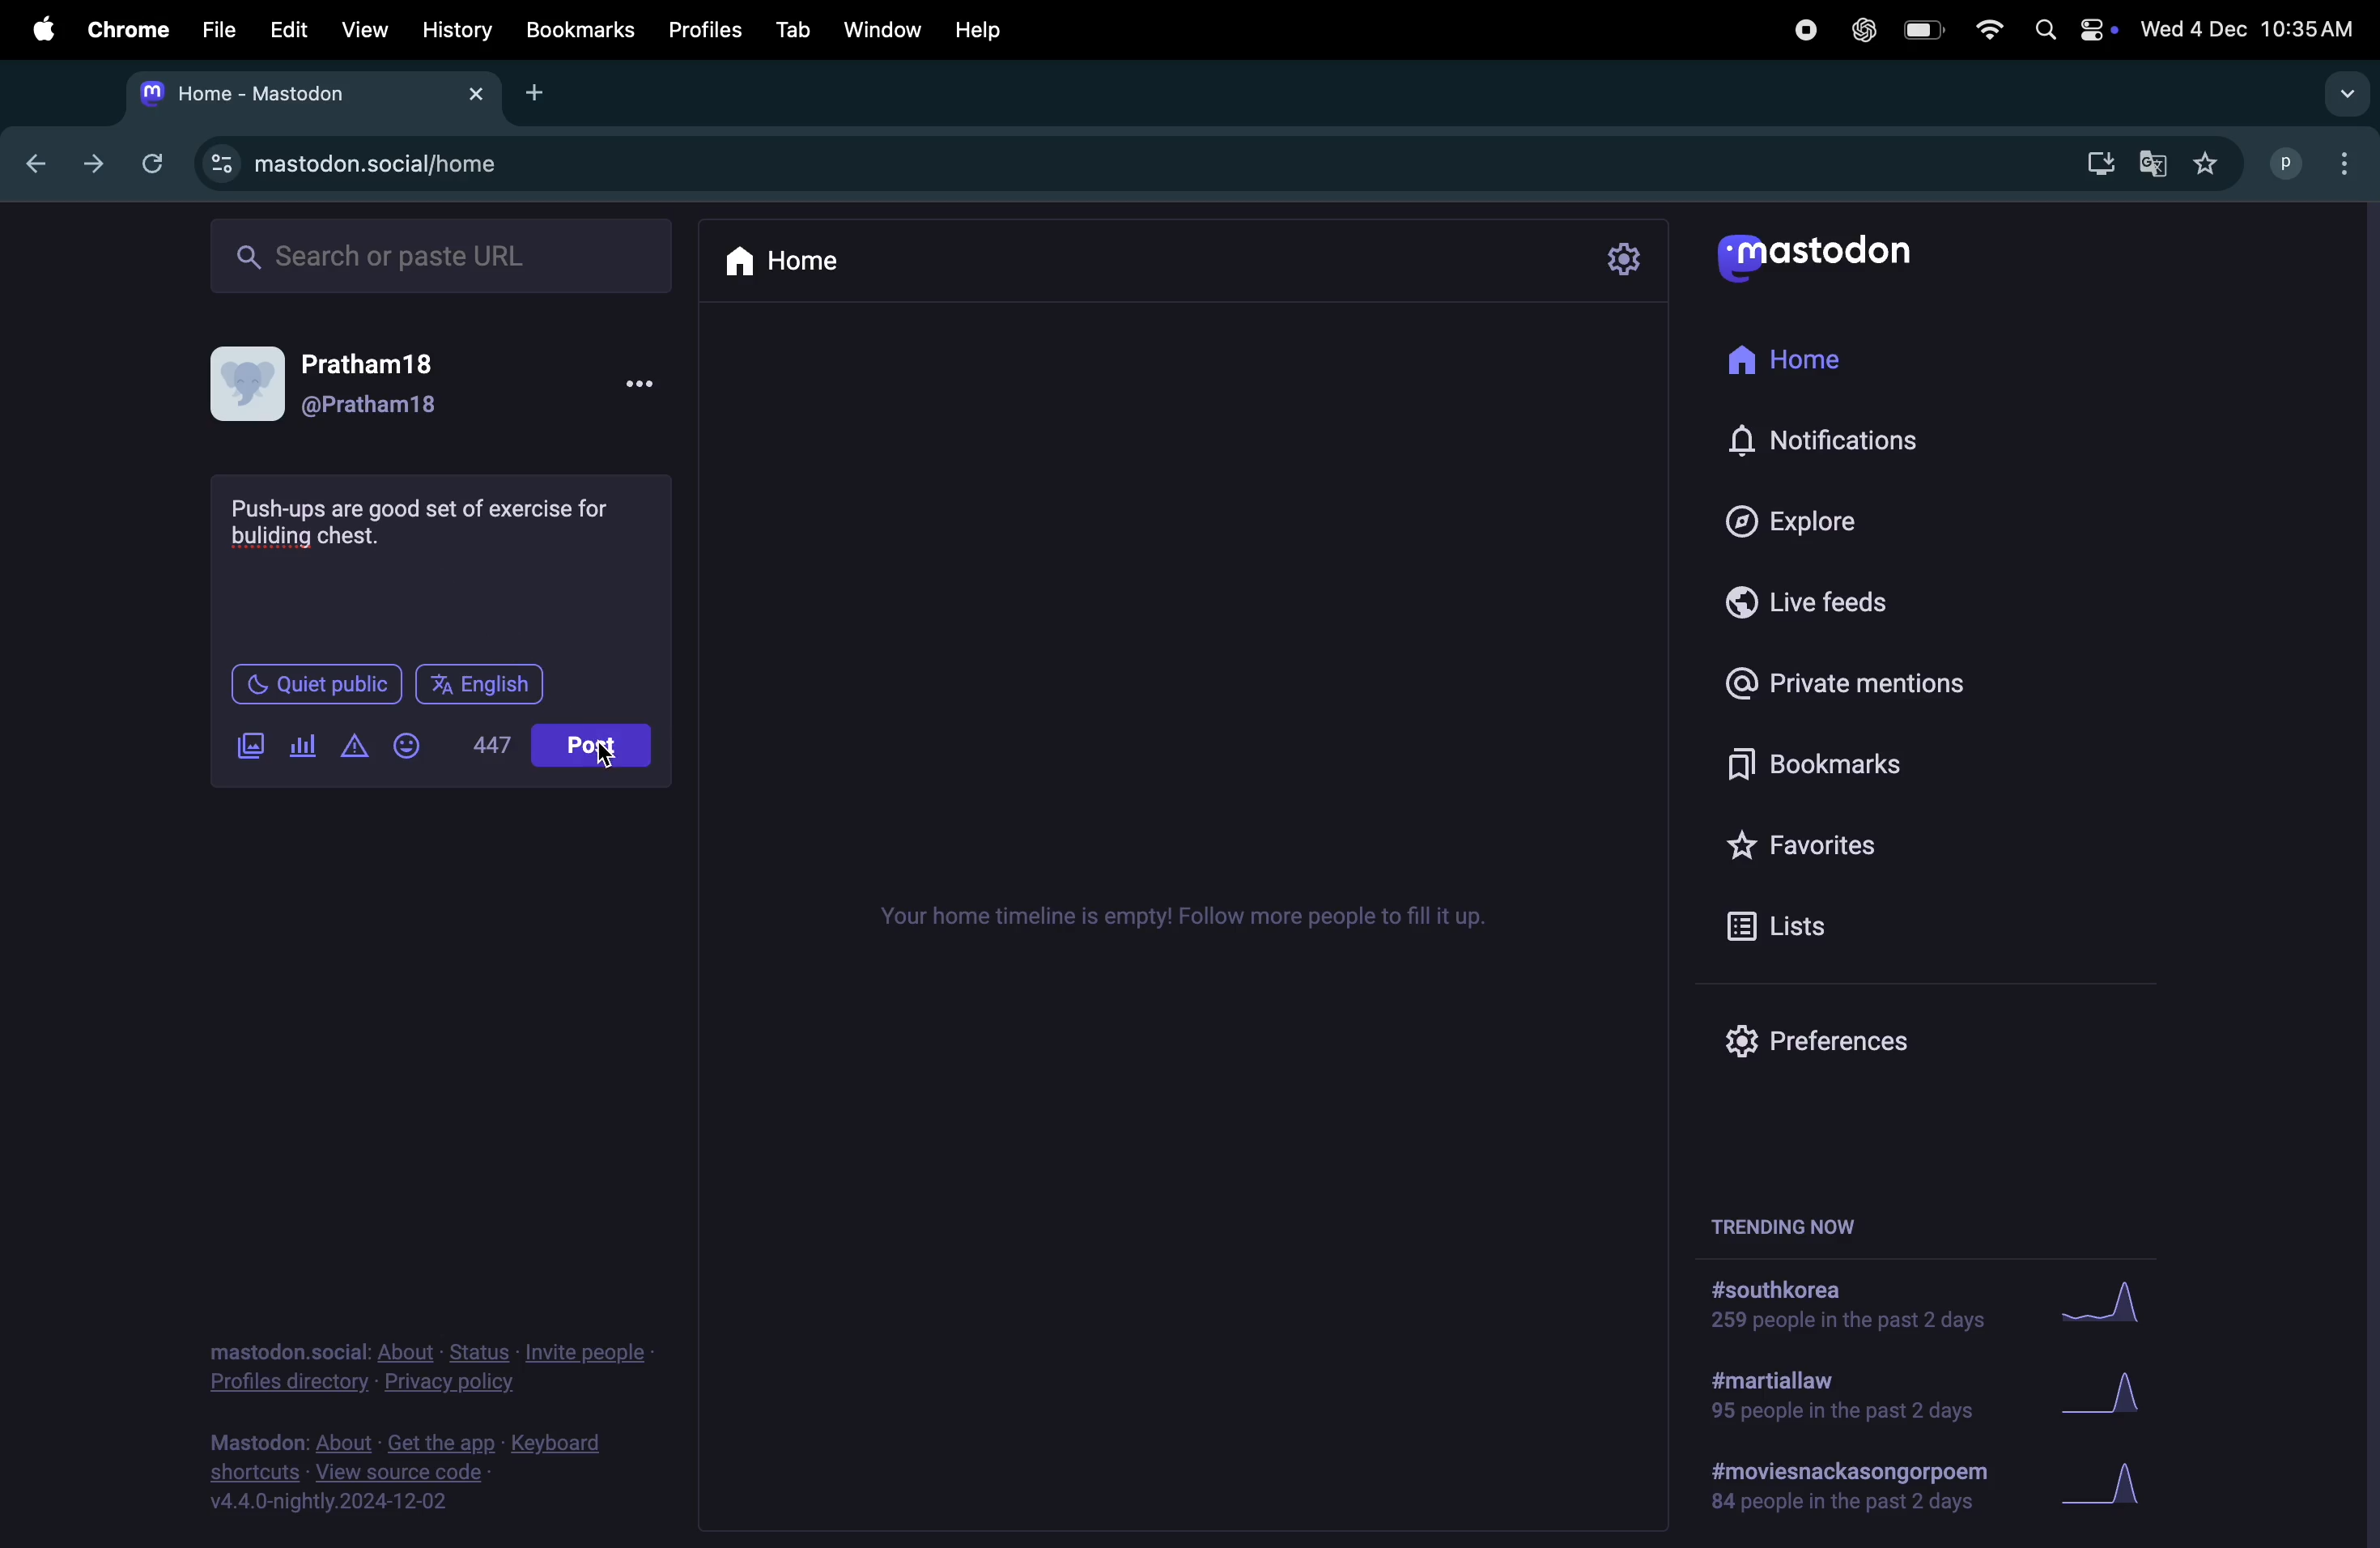  I want to click on post, so click(594, 746).